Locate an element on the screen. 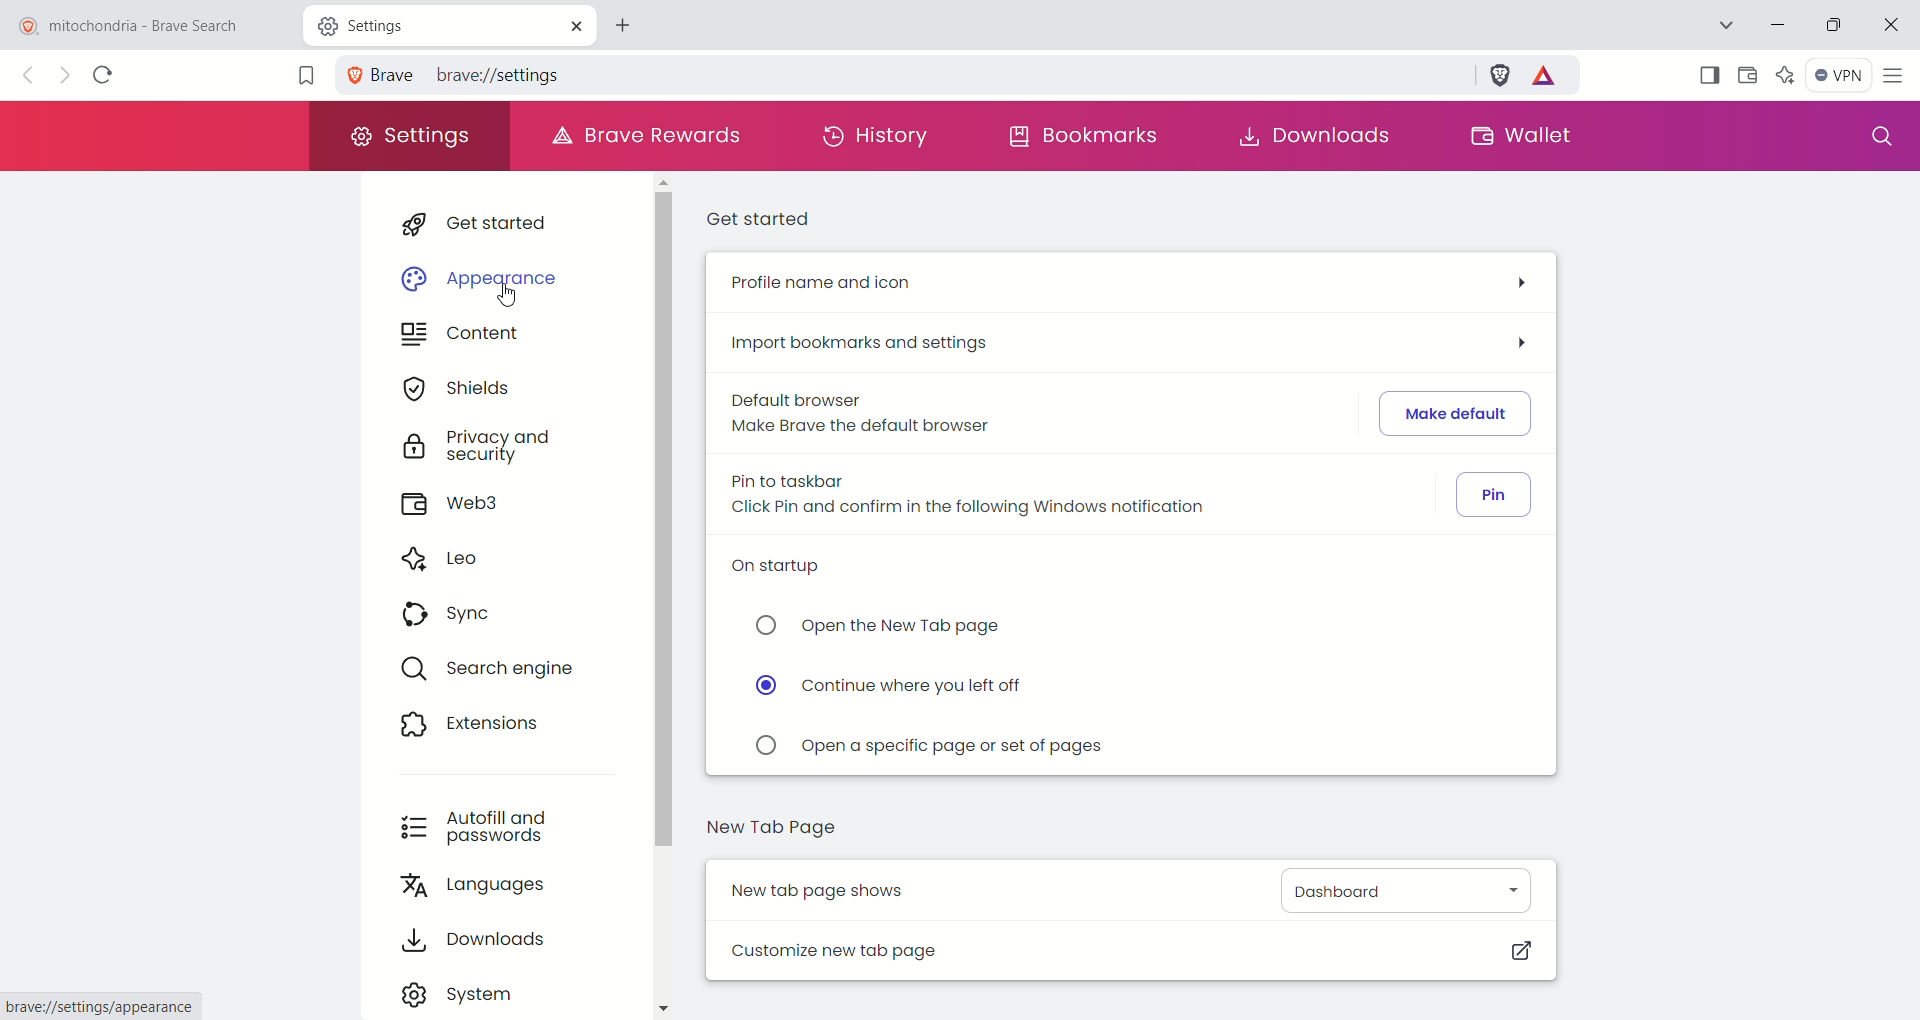 The image size is (1920, 1020). Brave is located at coordinates (379, 74).